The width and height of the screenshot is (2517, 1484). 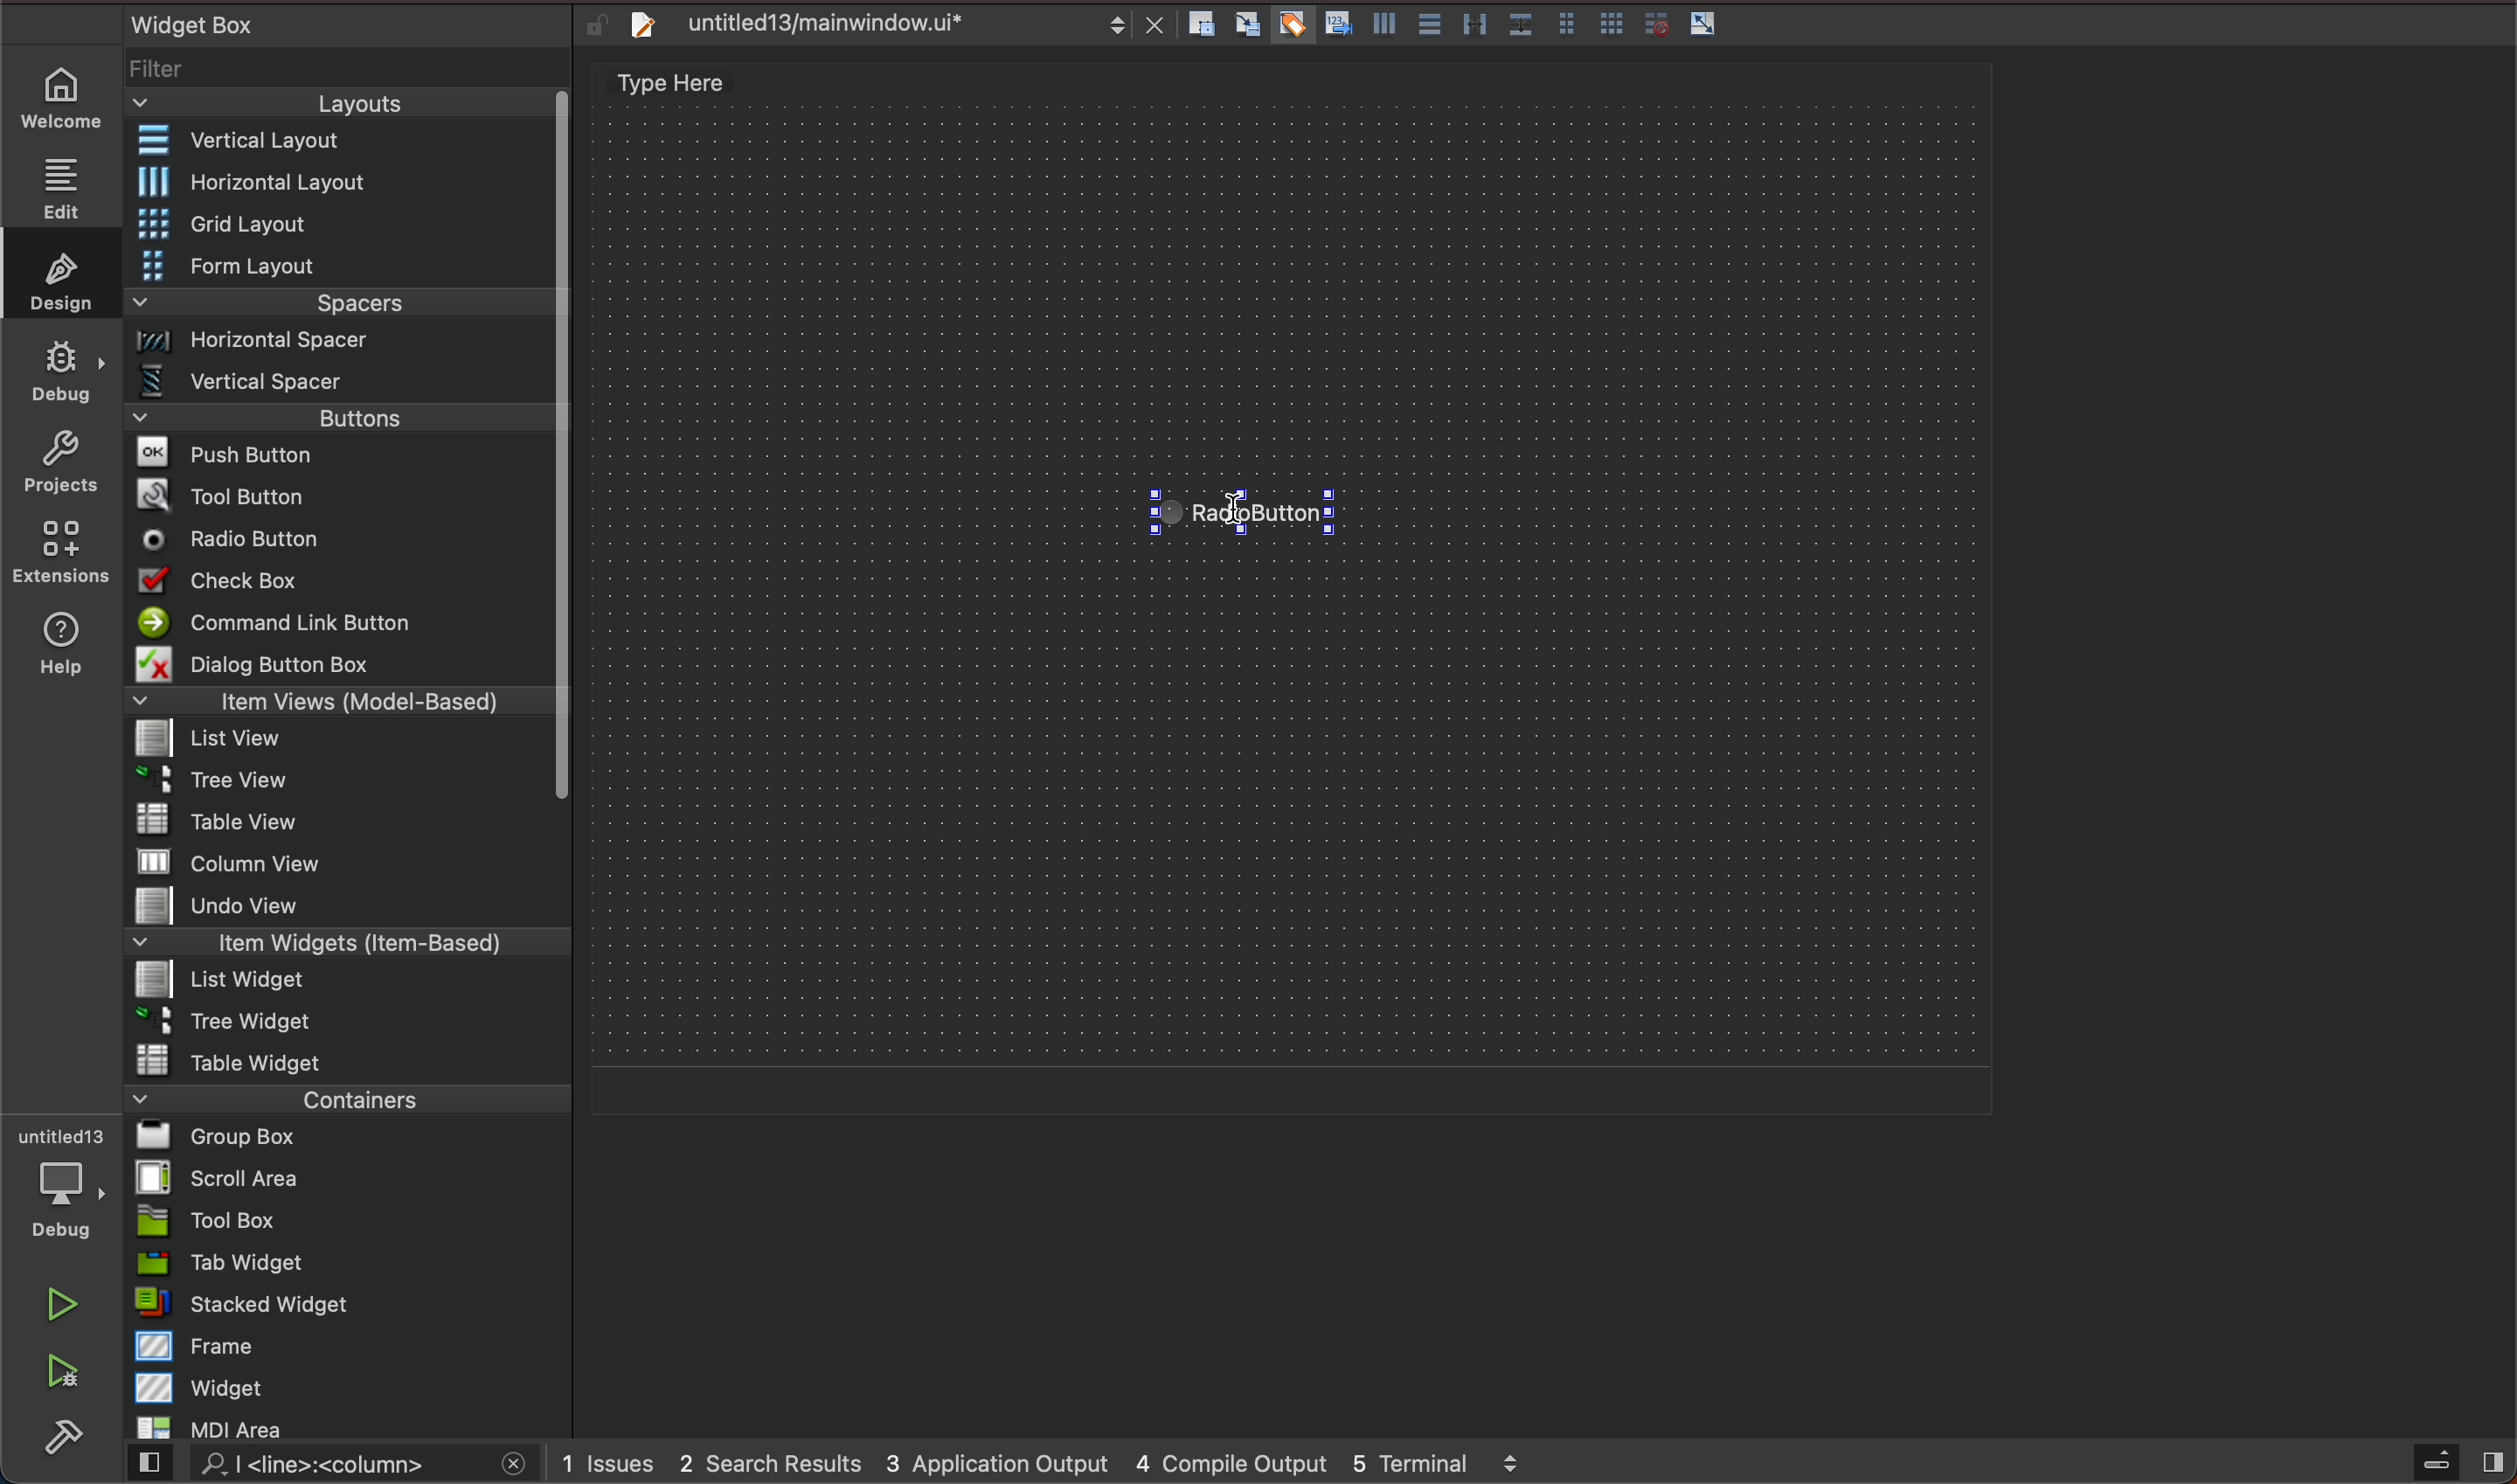 What do you see at coordinates (342, 268) in the screenshot?
I see `` at bounding box center [342, 268].